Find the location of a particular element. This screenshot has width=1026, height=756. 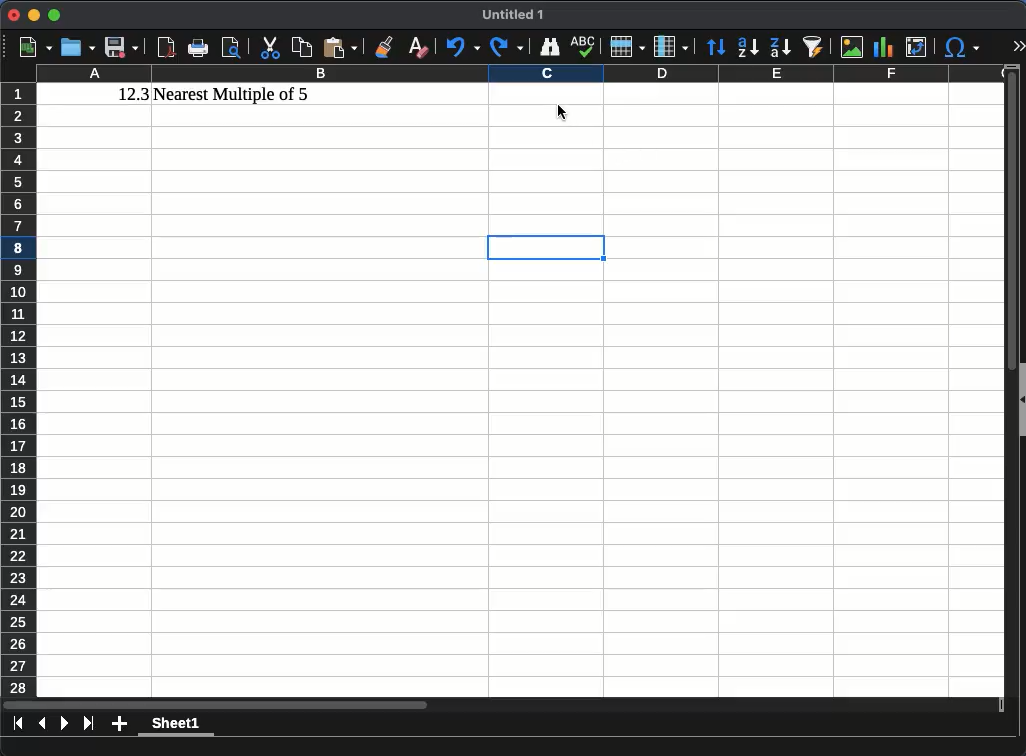

row is located at coordinates (626, 46).